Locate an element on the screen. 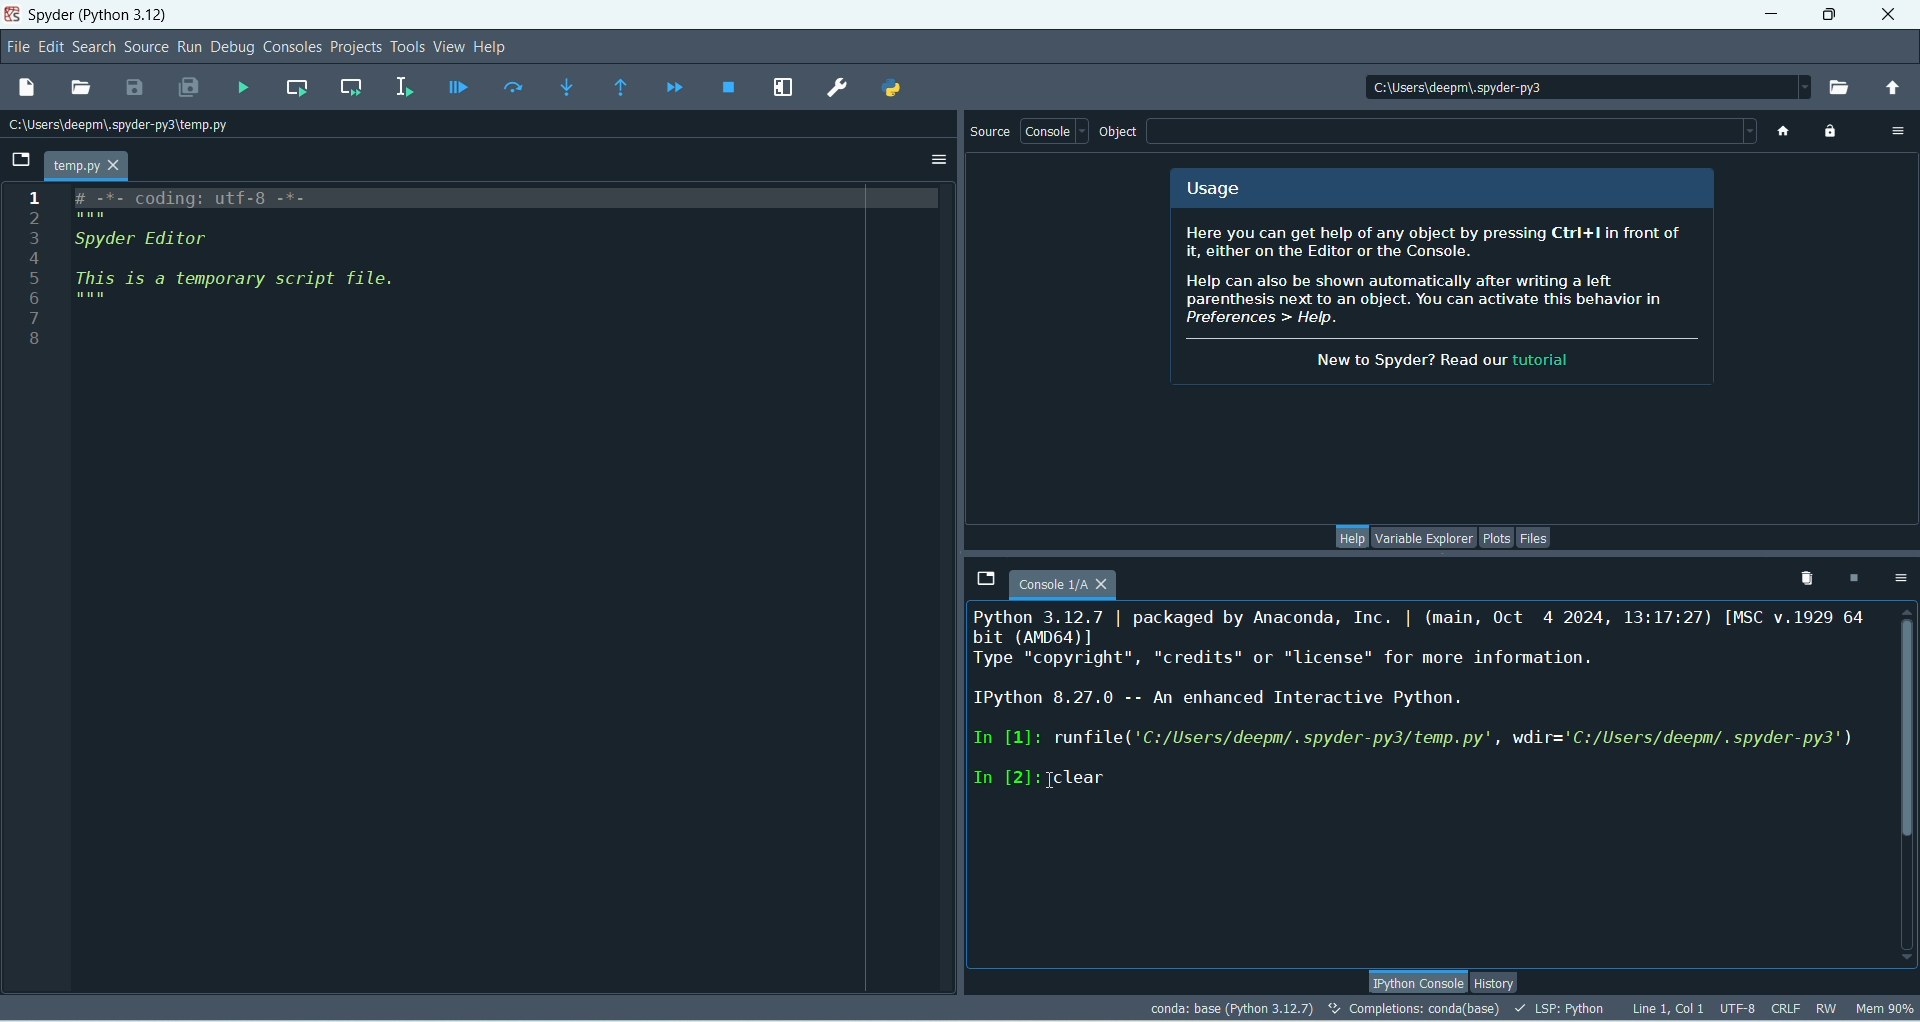  preferences is located at coordinates (835, 89).